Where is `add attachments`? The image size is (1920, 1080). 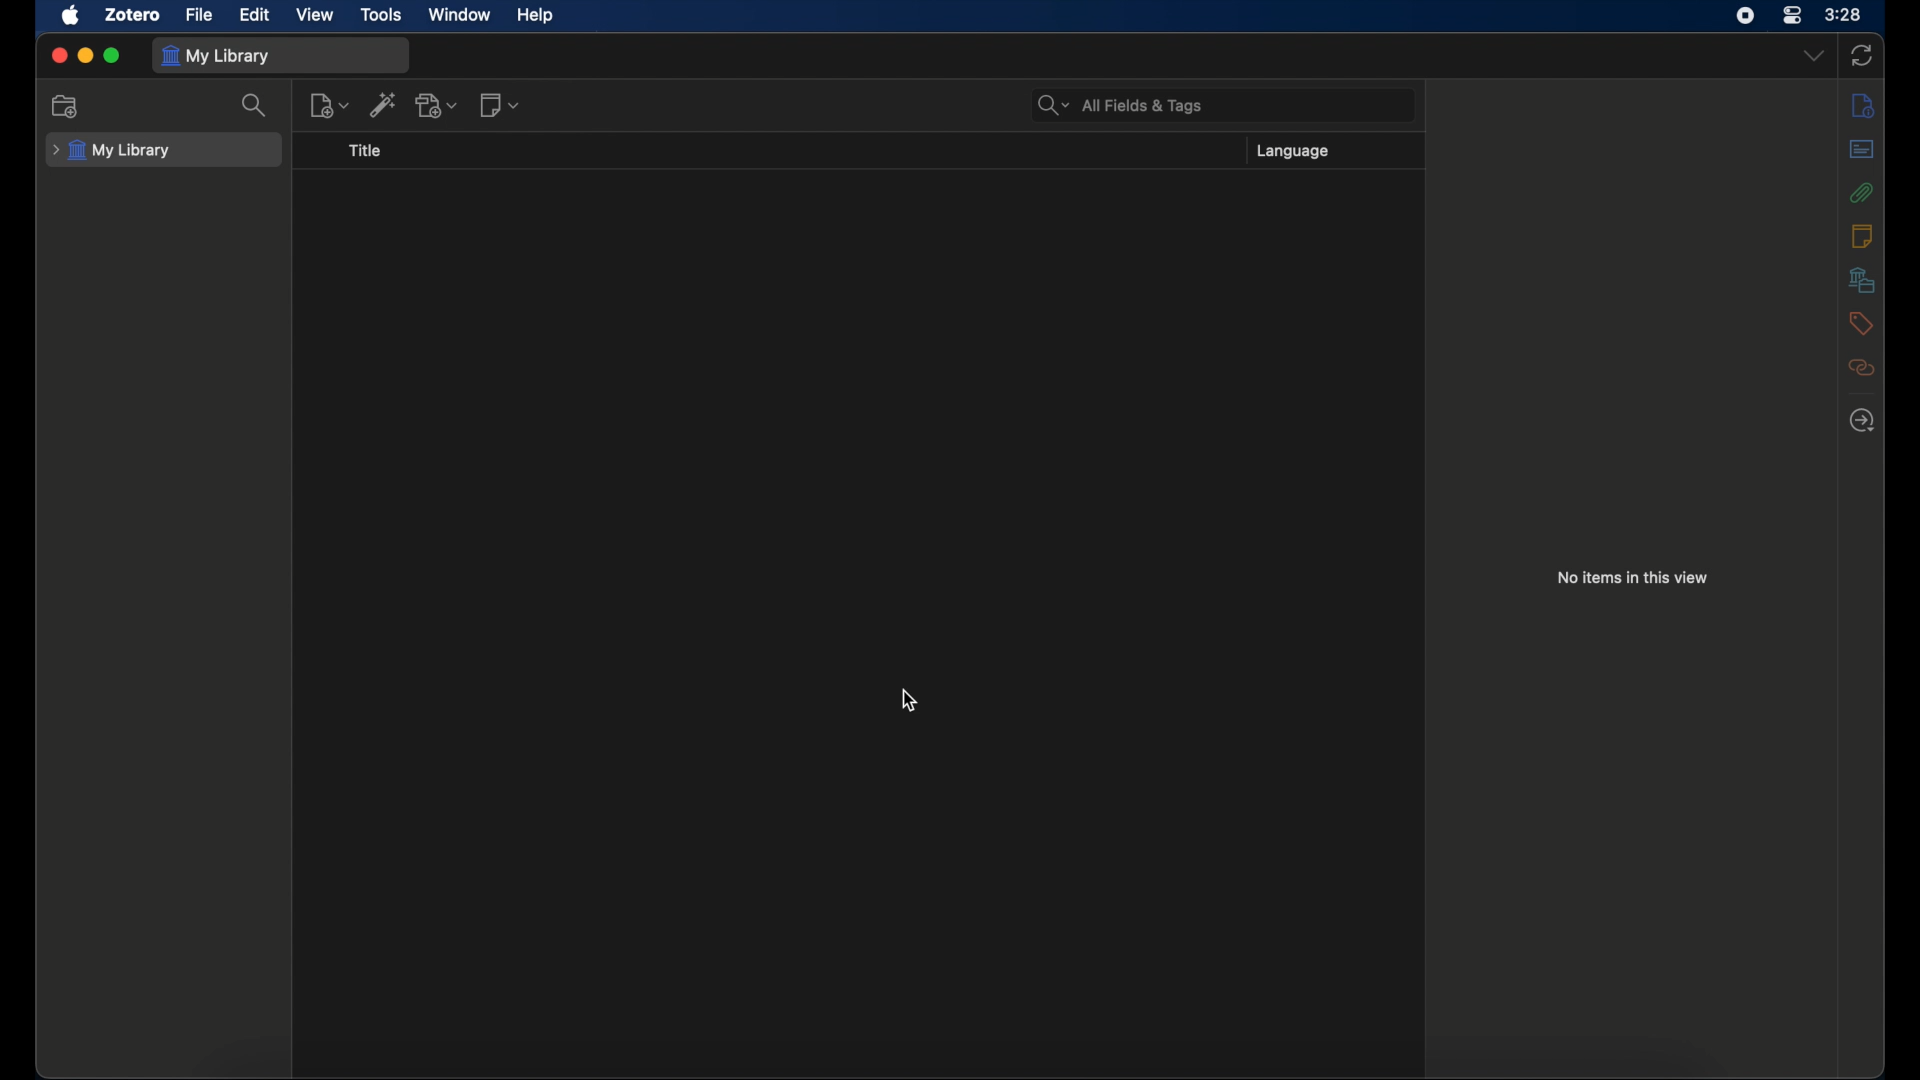 add attachments is located at coordinates (437, 105).